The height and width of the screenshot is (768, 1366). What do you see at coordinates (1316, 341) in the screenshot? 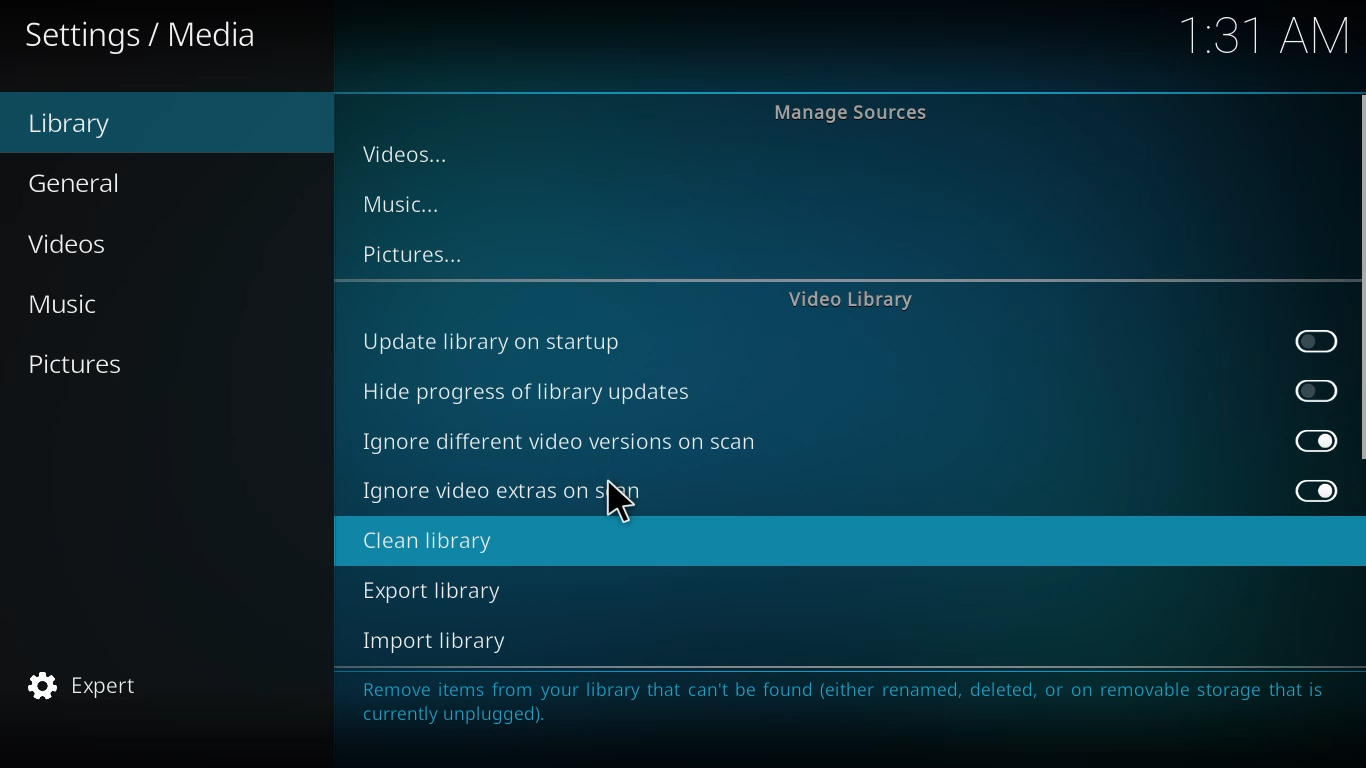
I see `enable` at bounding box center [1316, 341].